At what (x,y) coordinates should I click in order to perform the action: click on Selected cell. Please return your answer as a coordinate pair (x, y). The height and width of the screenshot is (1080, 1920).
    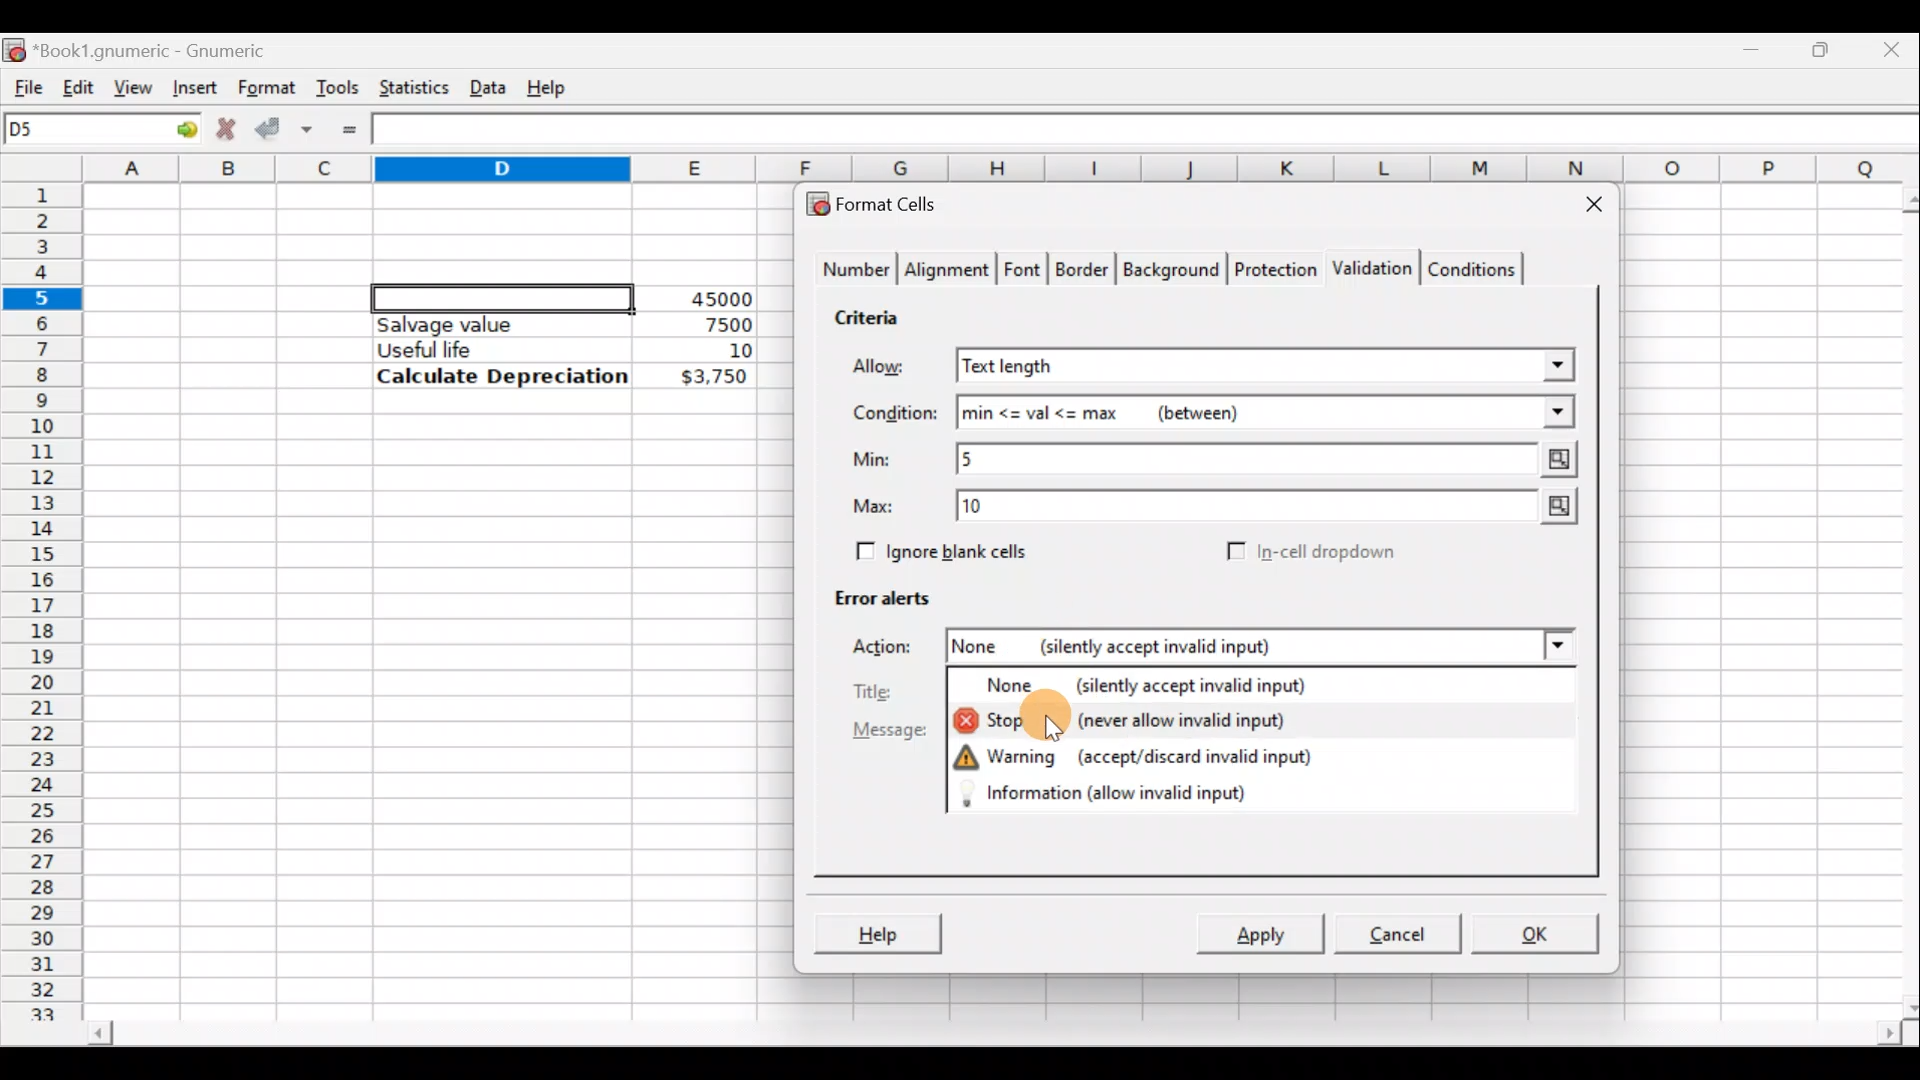
    Looking at the image, I should click on (503, 295).